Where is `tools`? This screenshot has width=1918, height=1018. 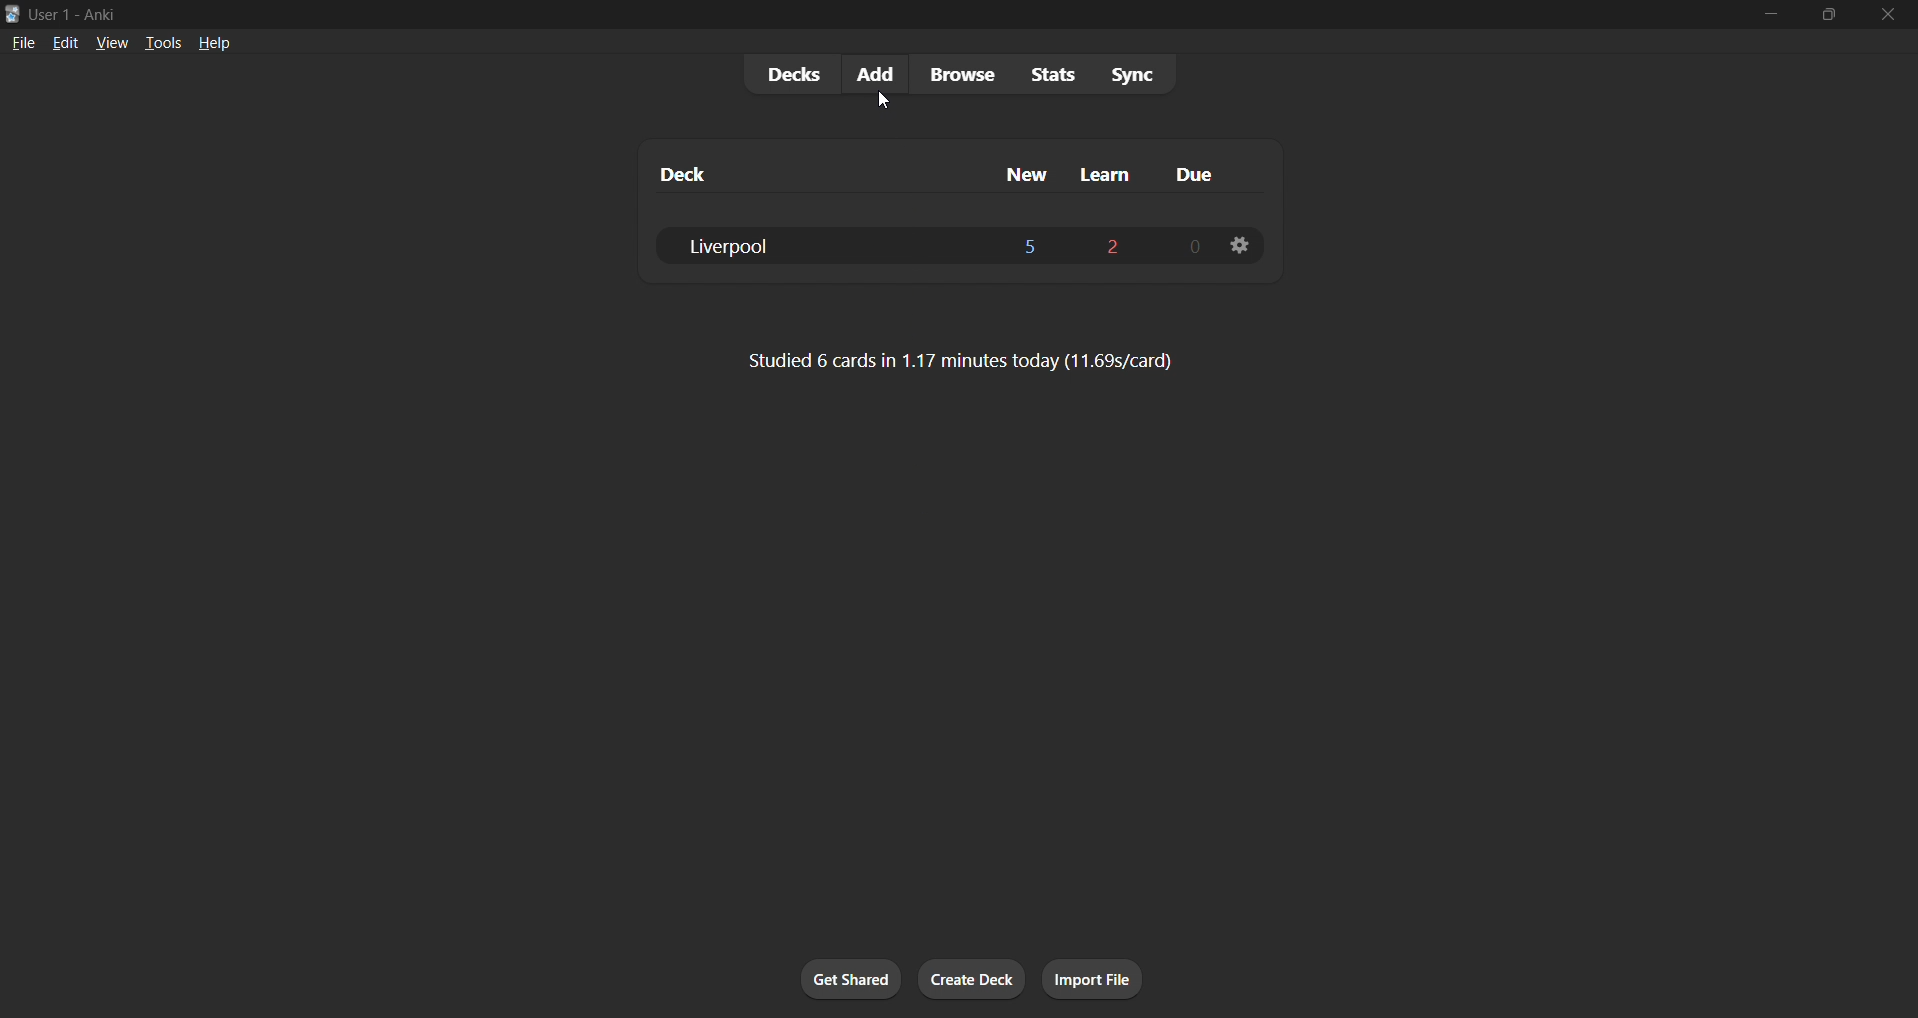
tools is located at coordinates (161, 44).